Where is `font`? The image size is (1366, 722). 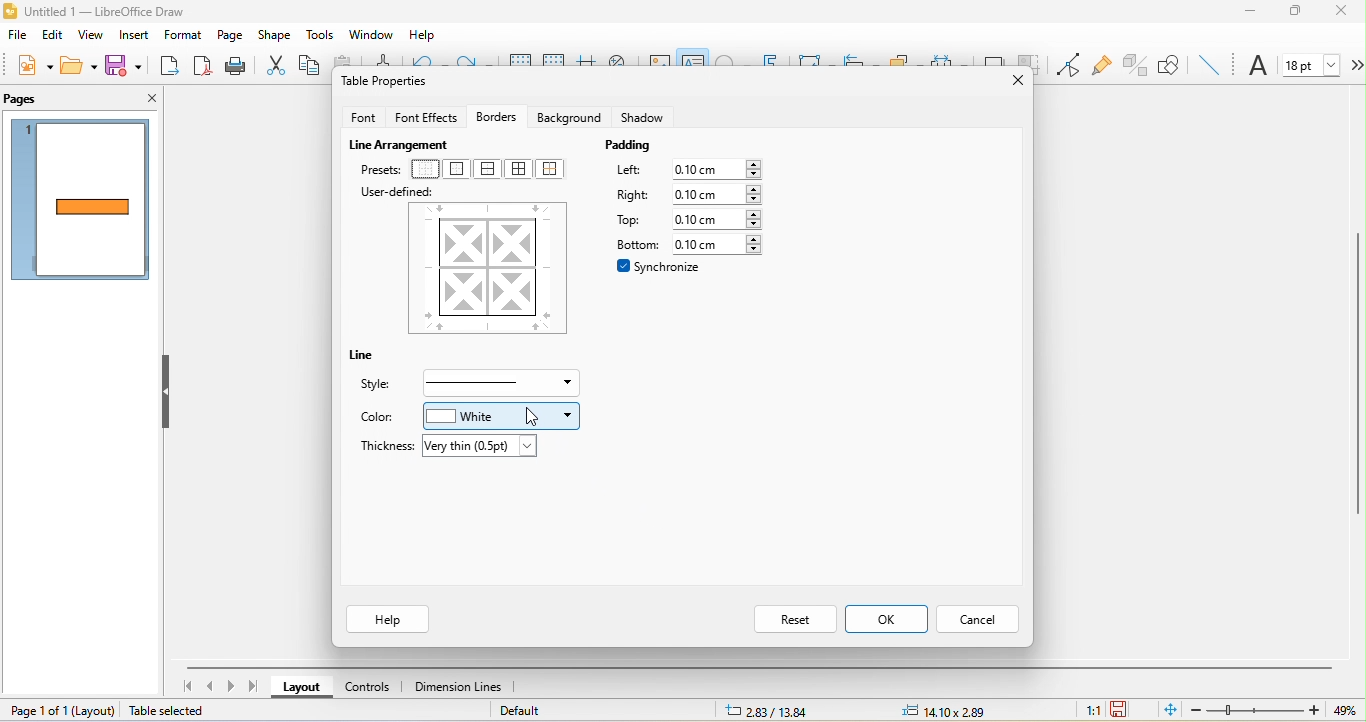 font is located at coordinates (1258, 67).